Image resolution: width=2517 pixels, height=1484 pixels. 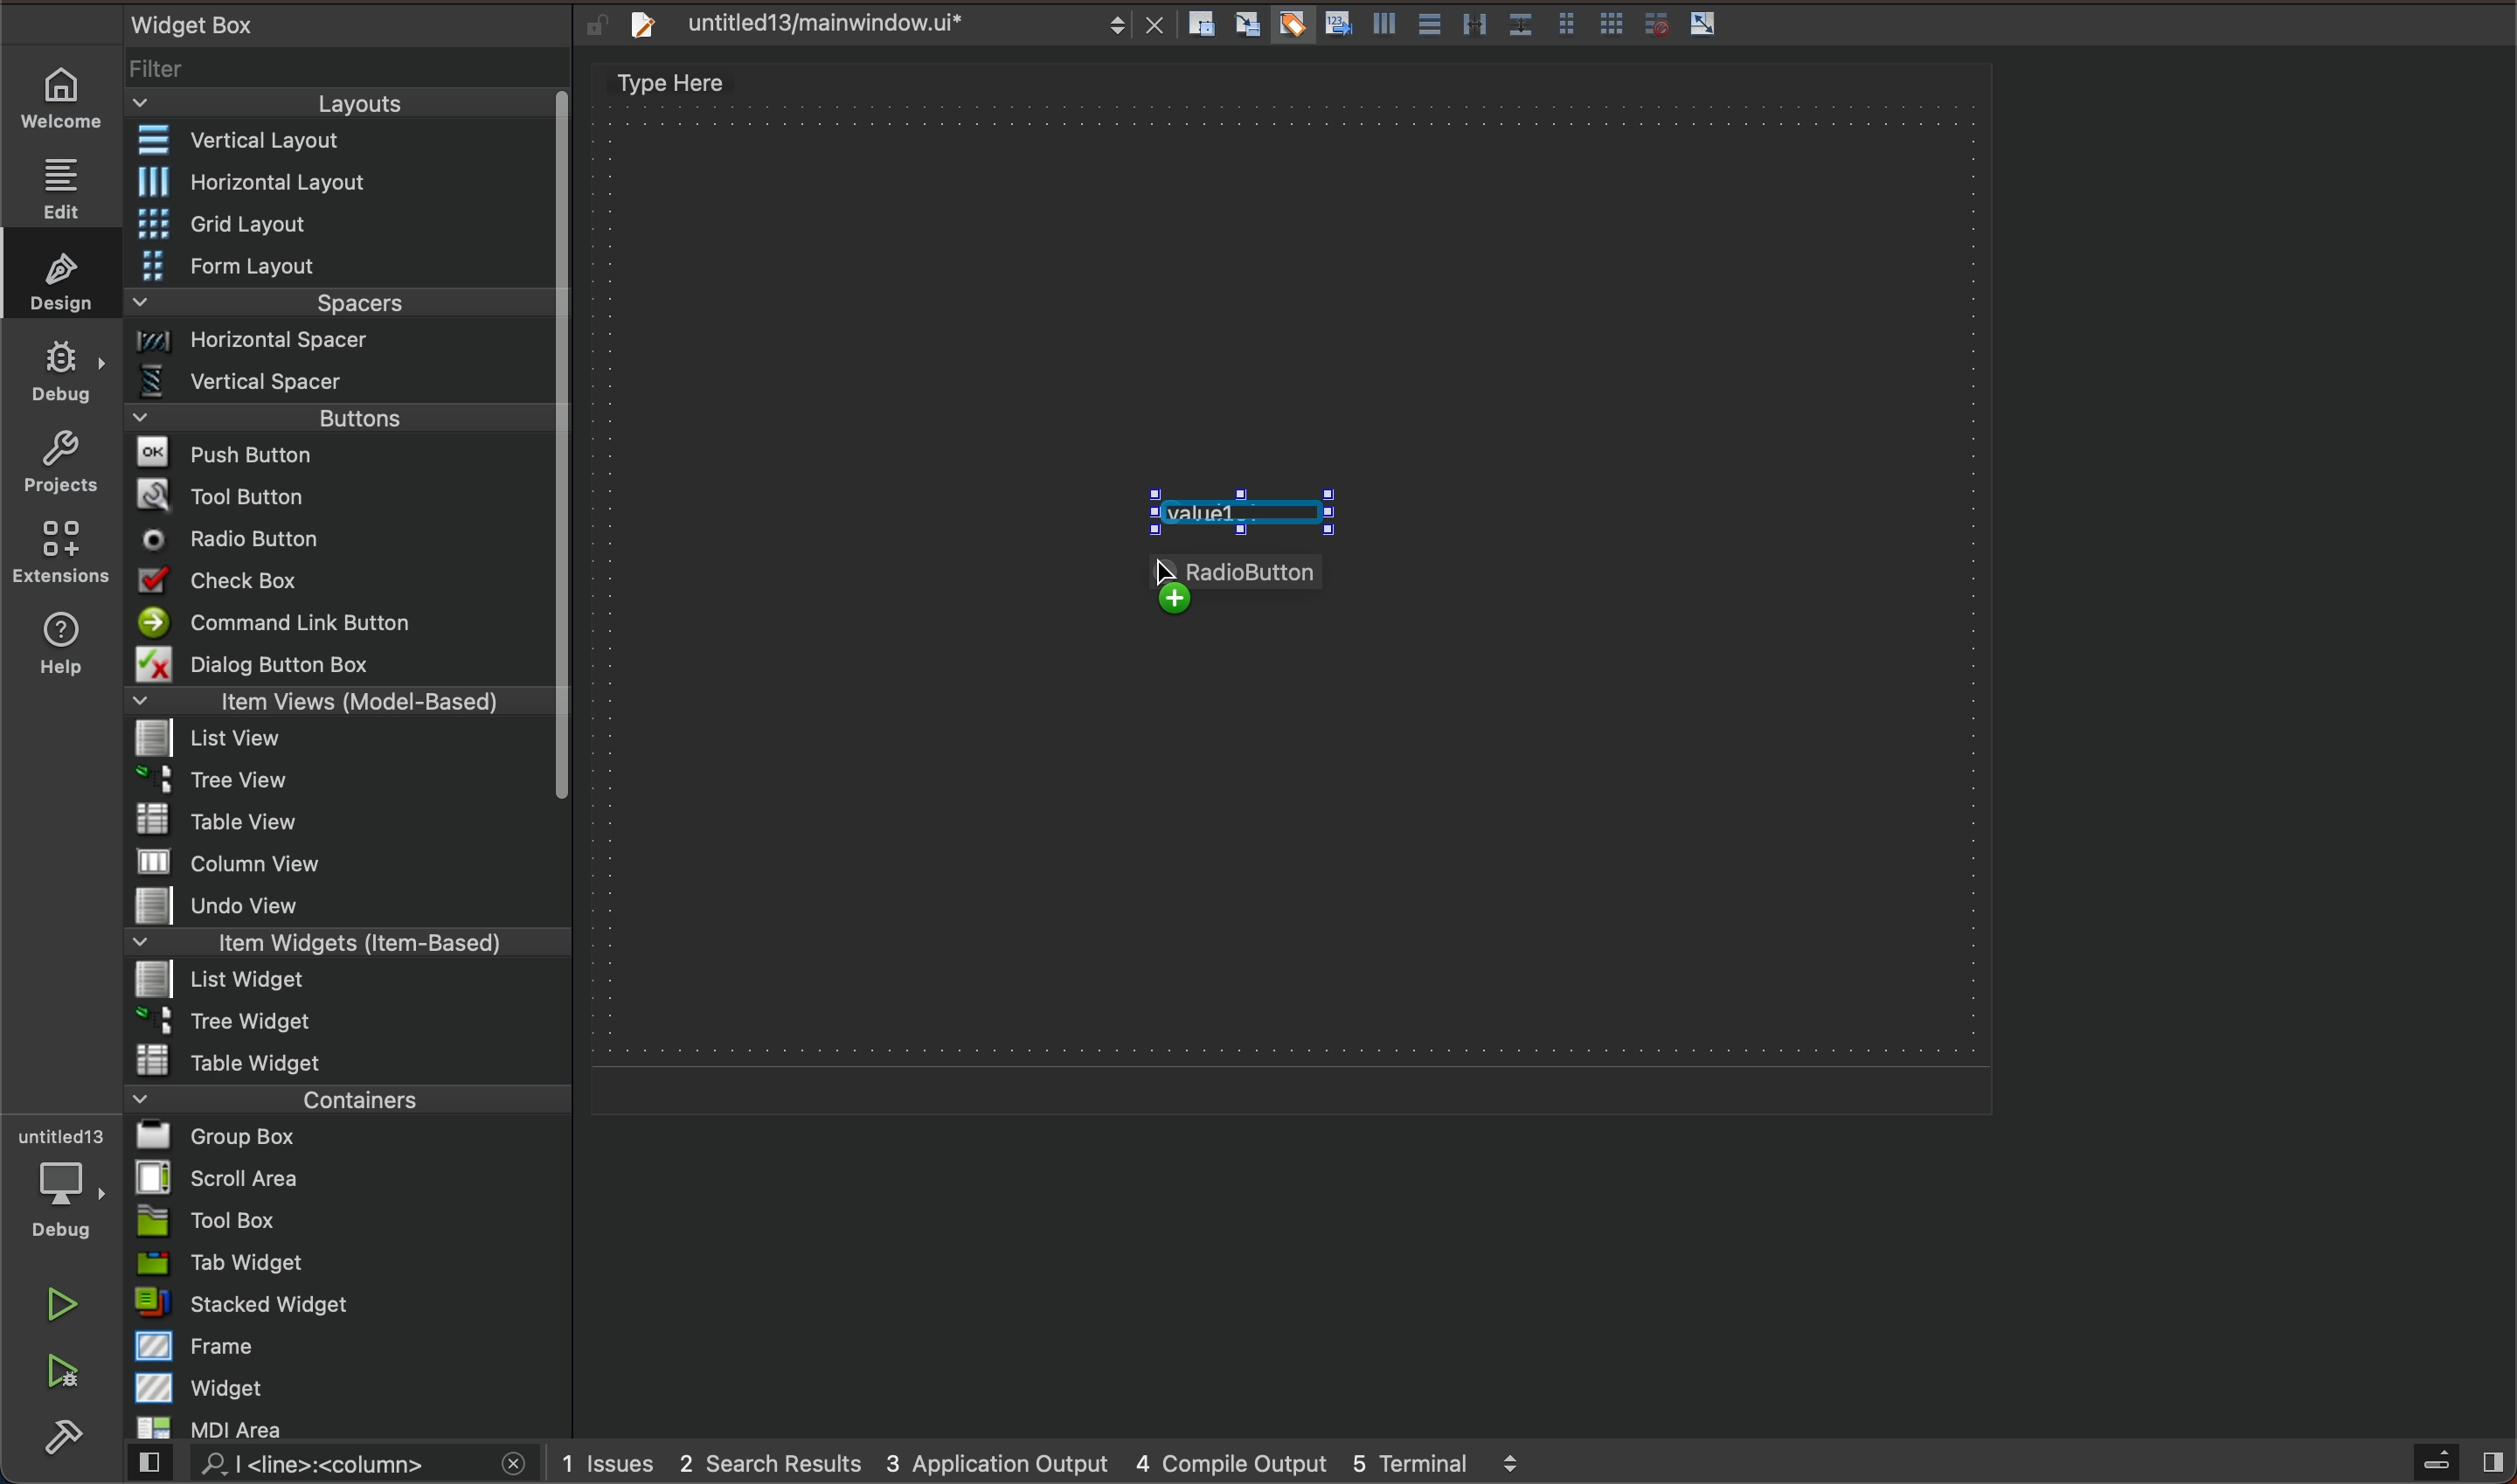 I want to click on layouts, so click(x=340, y=110).